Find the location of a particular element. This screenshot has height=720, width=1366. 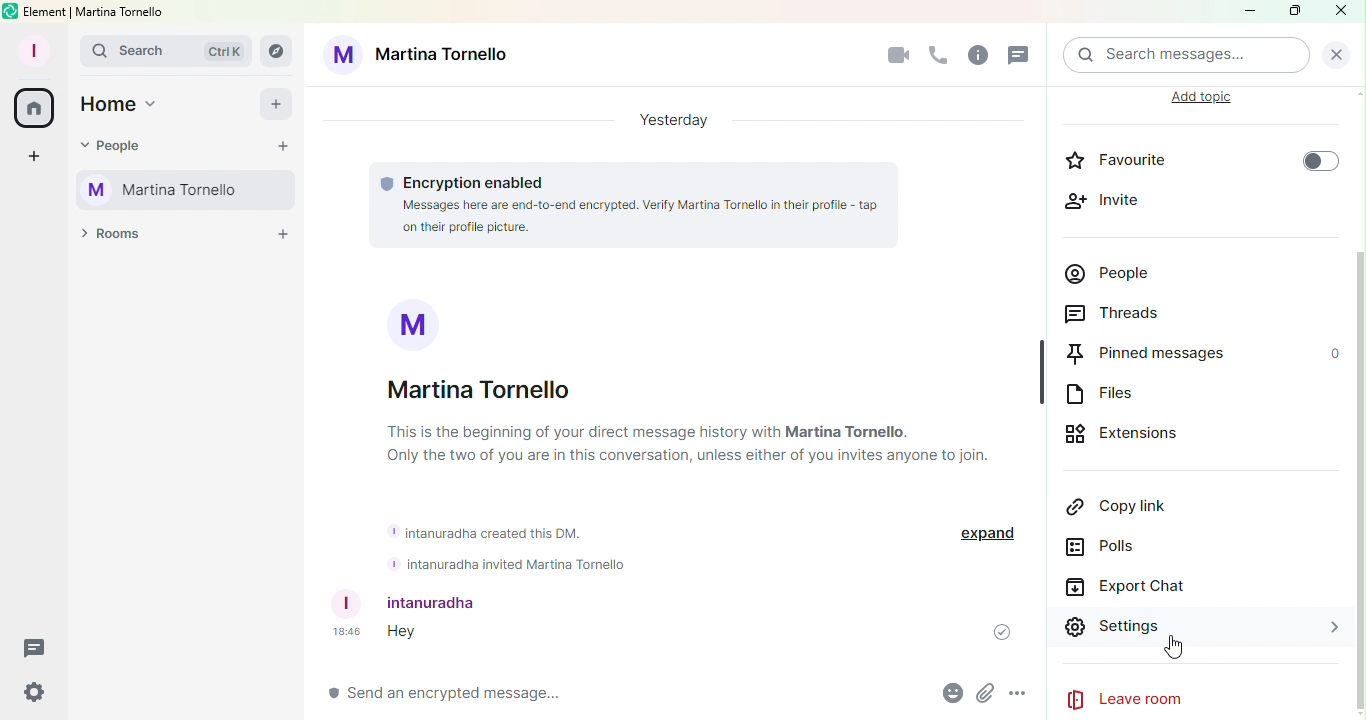

Add is located at coordinates (279, 109).